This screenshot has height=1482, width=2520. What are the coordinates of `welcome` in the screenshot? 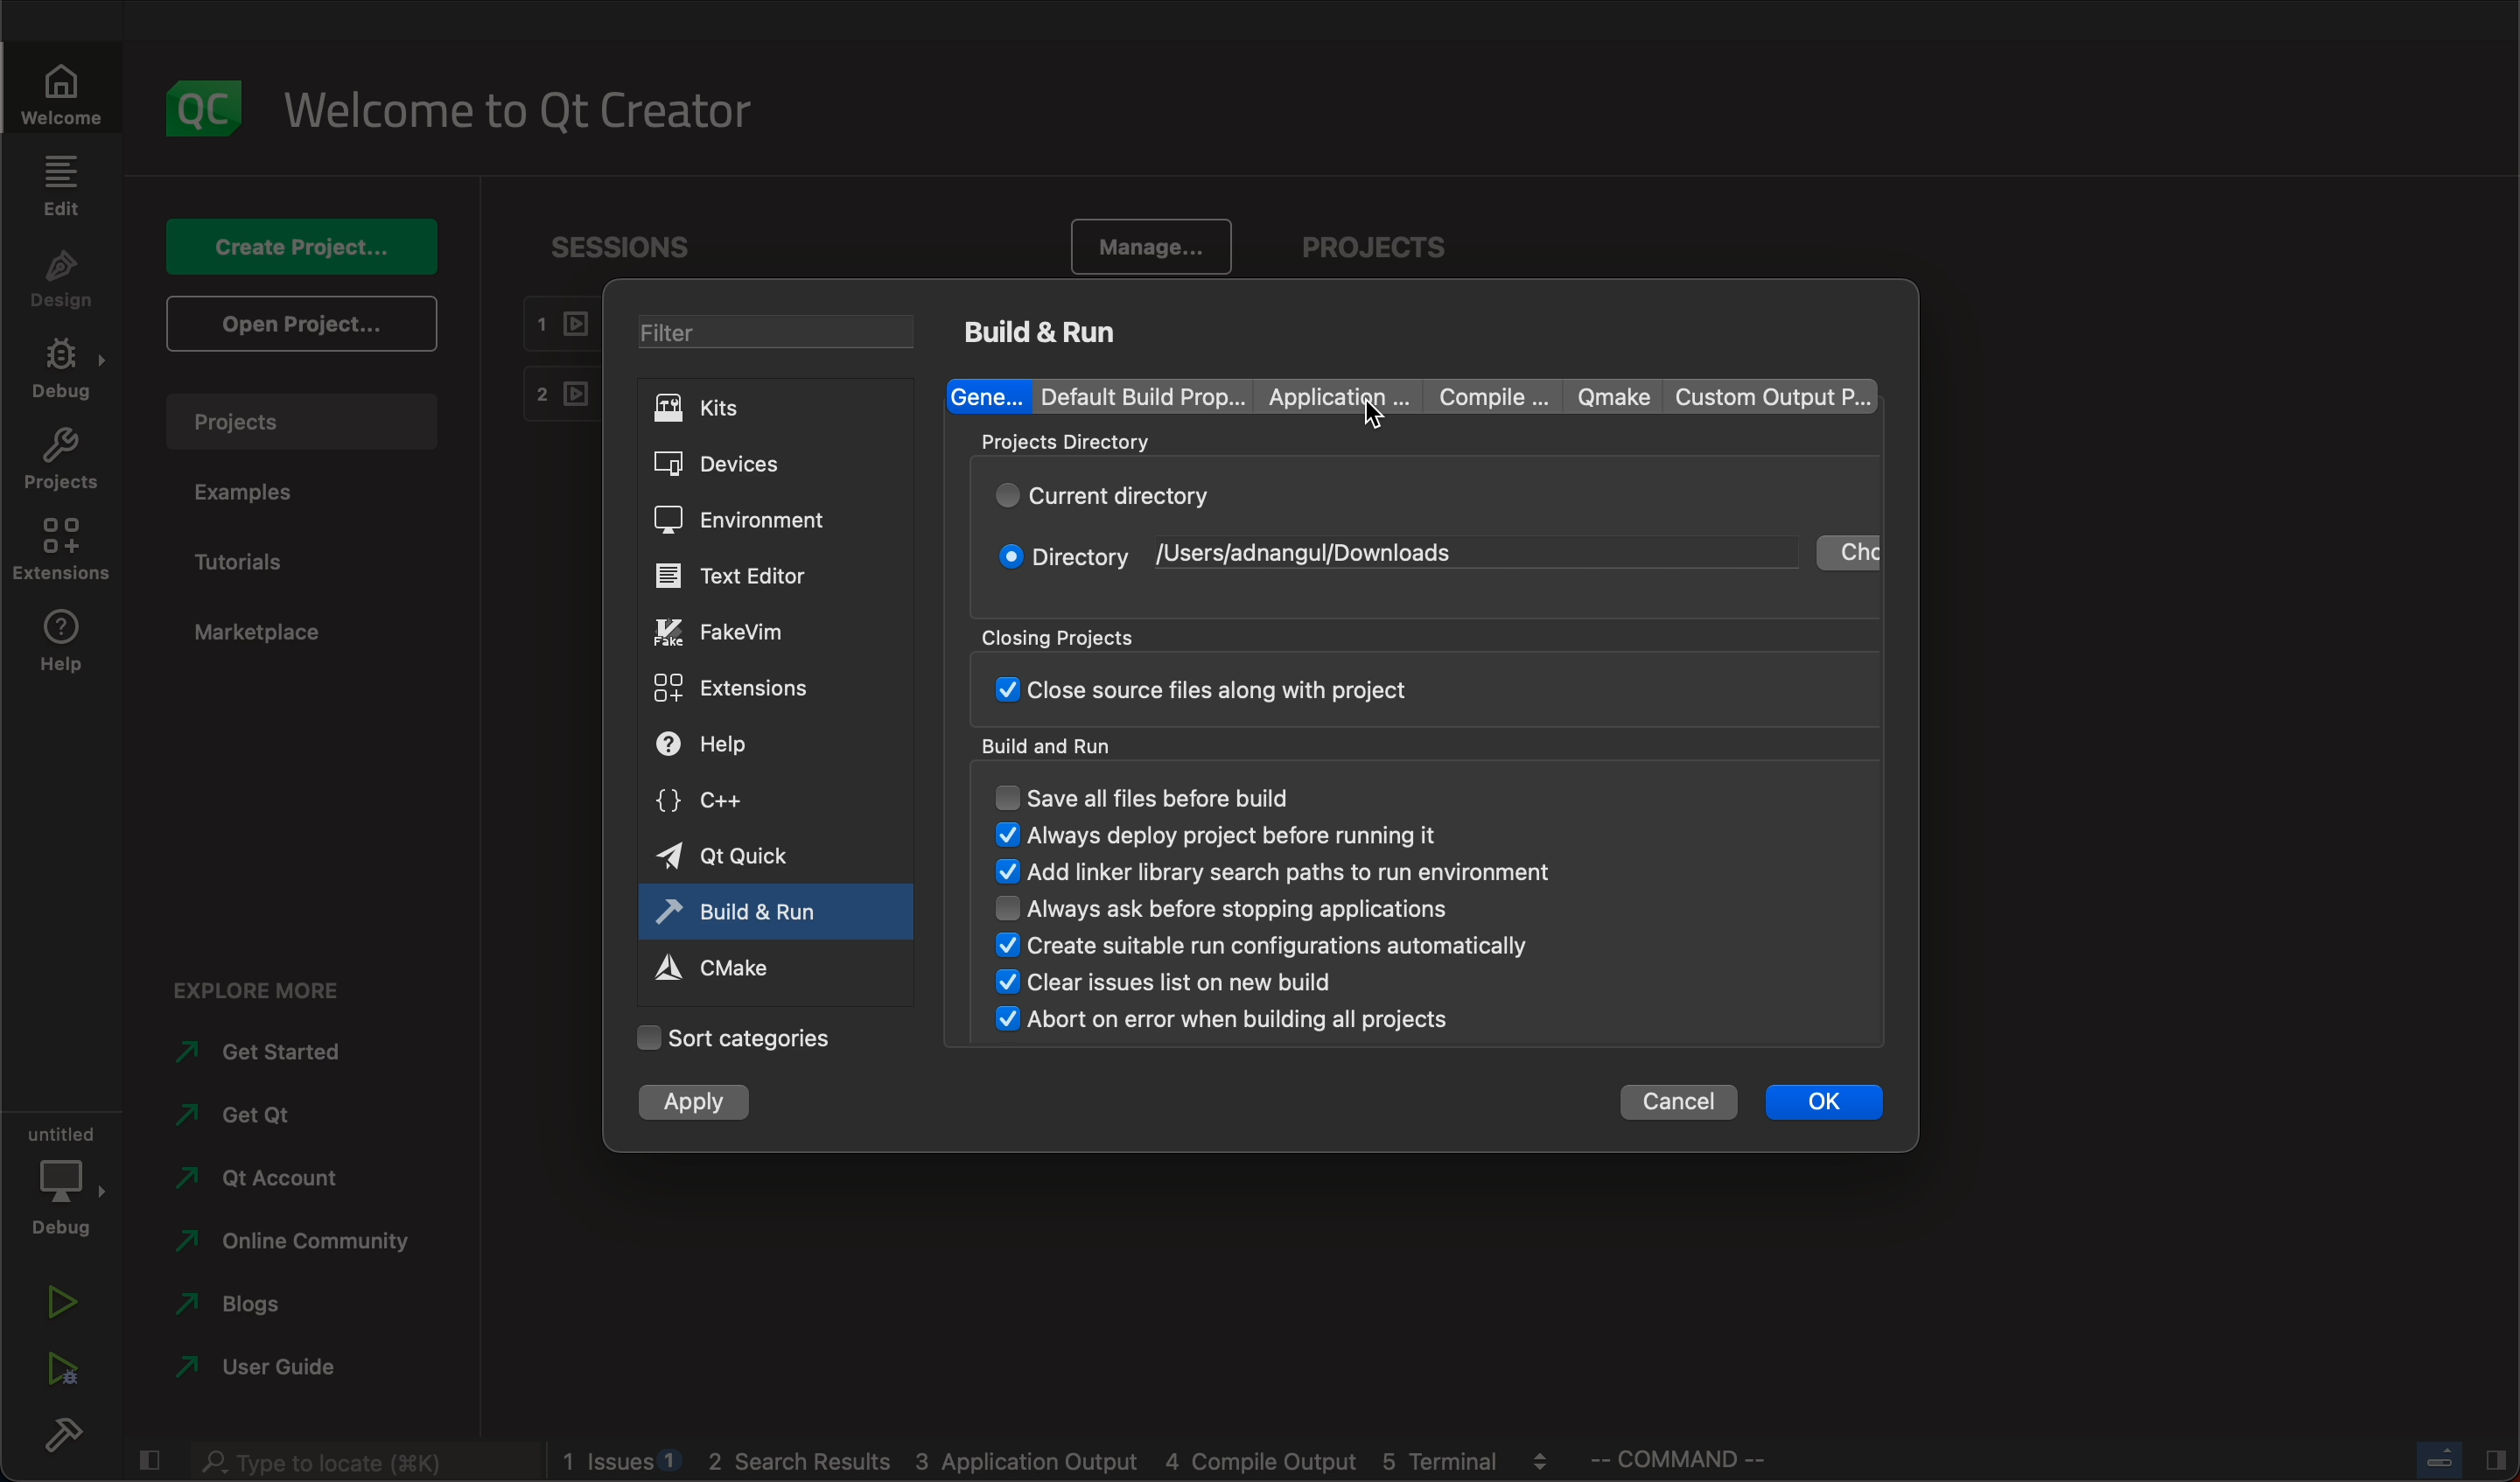 It's located at (60, 90).